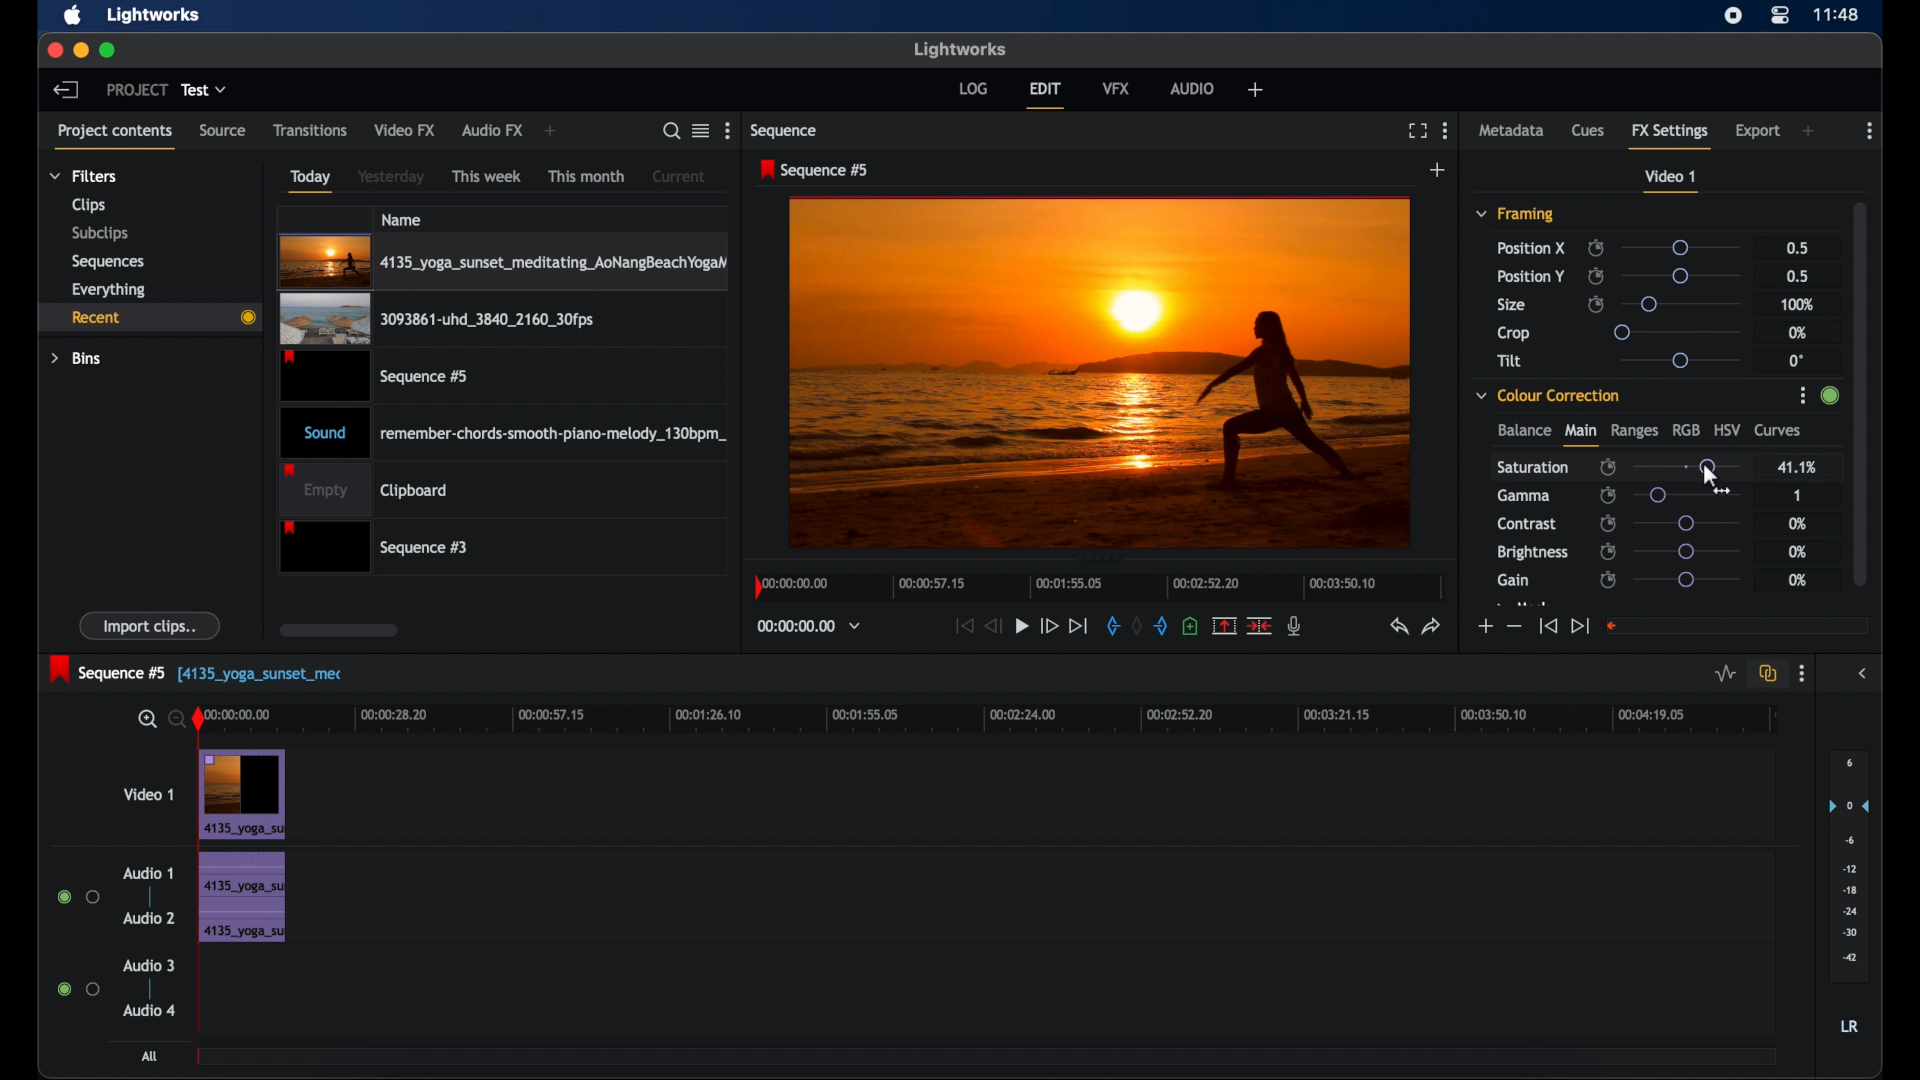 The width and height of the screenshot is (1920, 1080). I want to click on enable/disable keyframes, so click(1596, 305).